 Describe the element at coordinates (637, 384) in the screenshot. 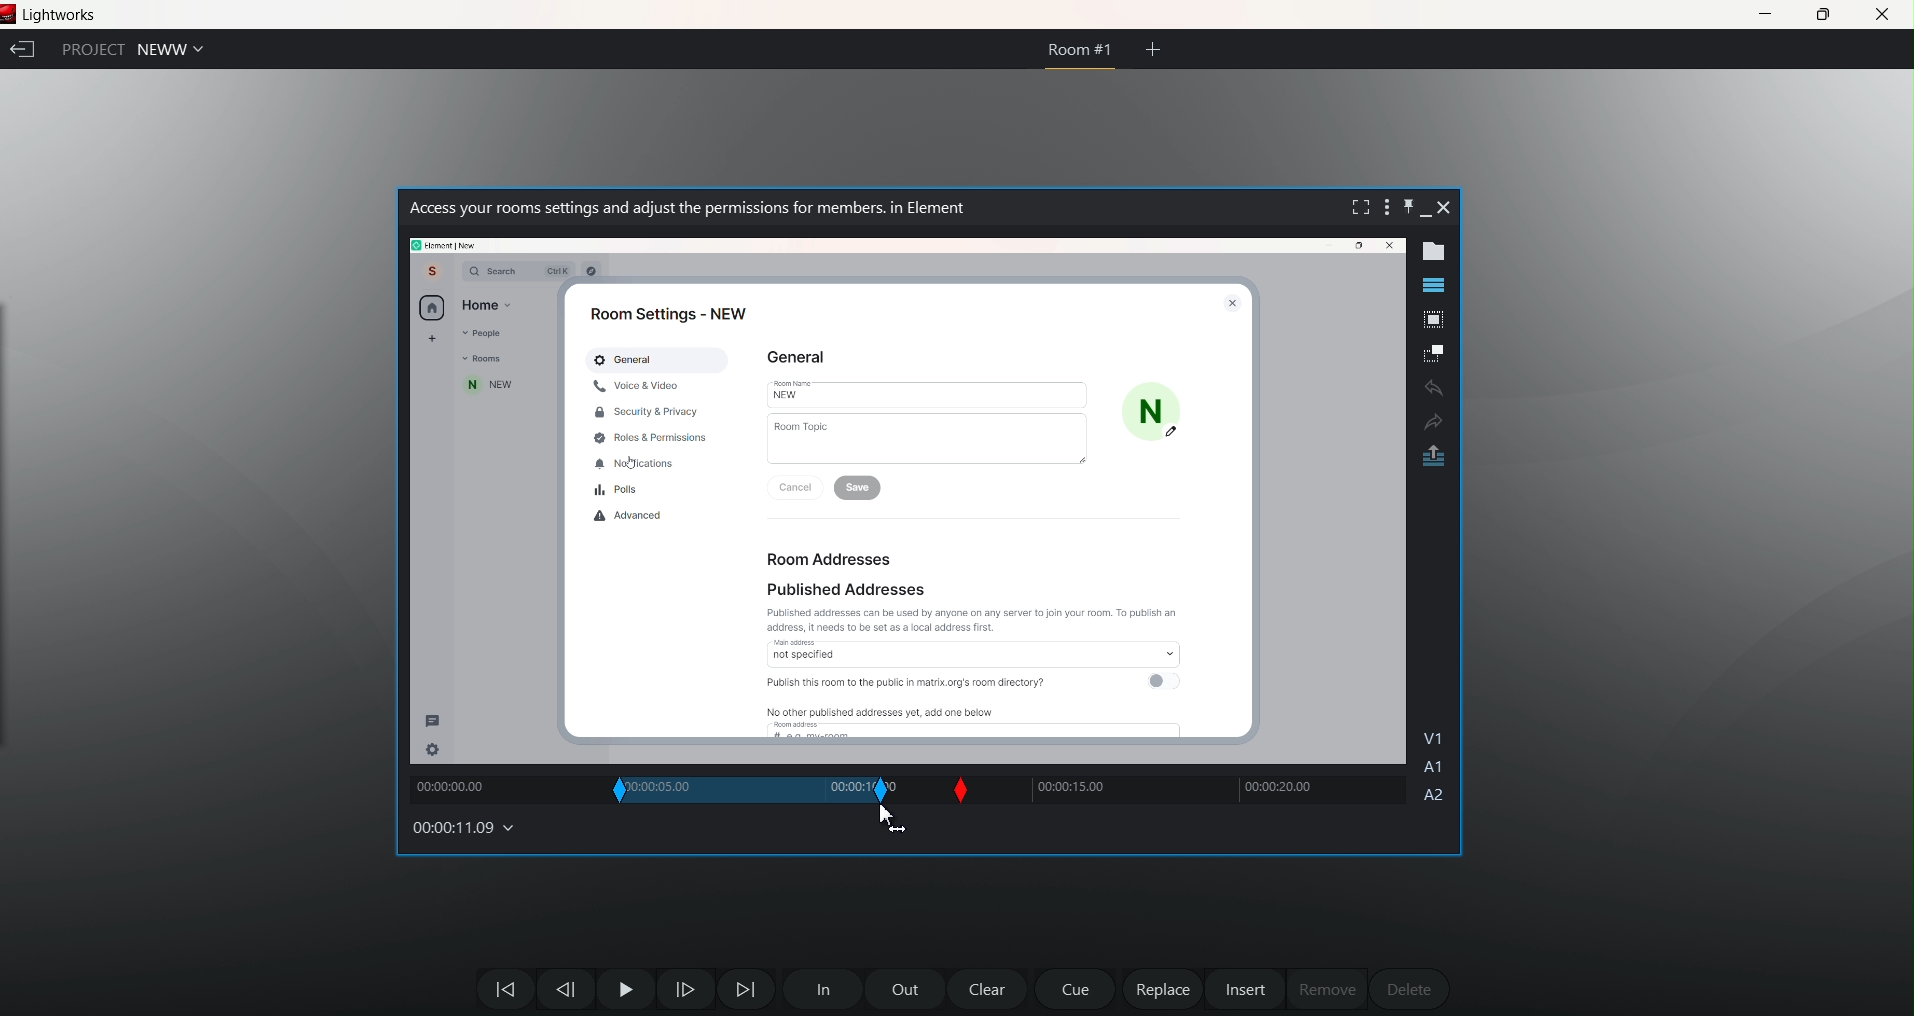

I see `Voice & Video` at that location.